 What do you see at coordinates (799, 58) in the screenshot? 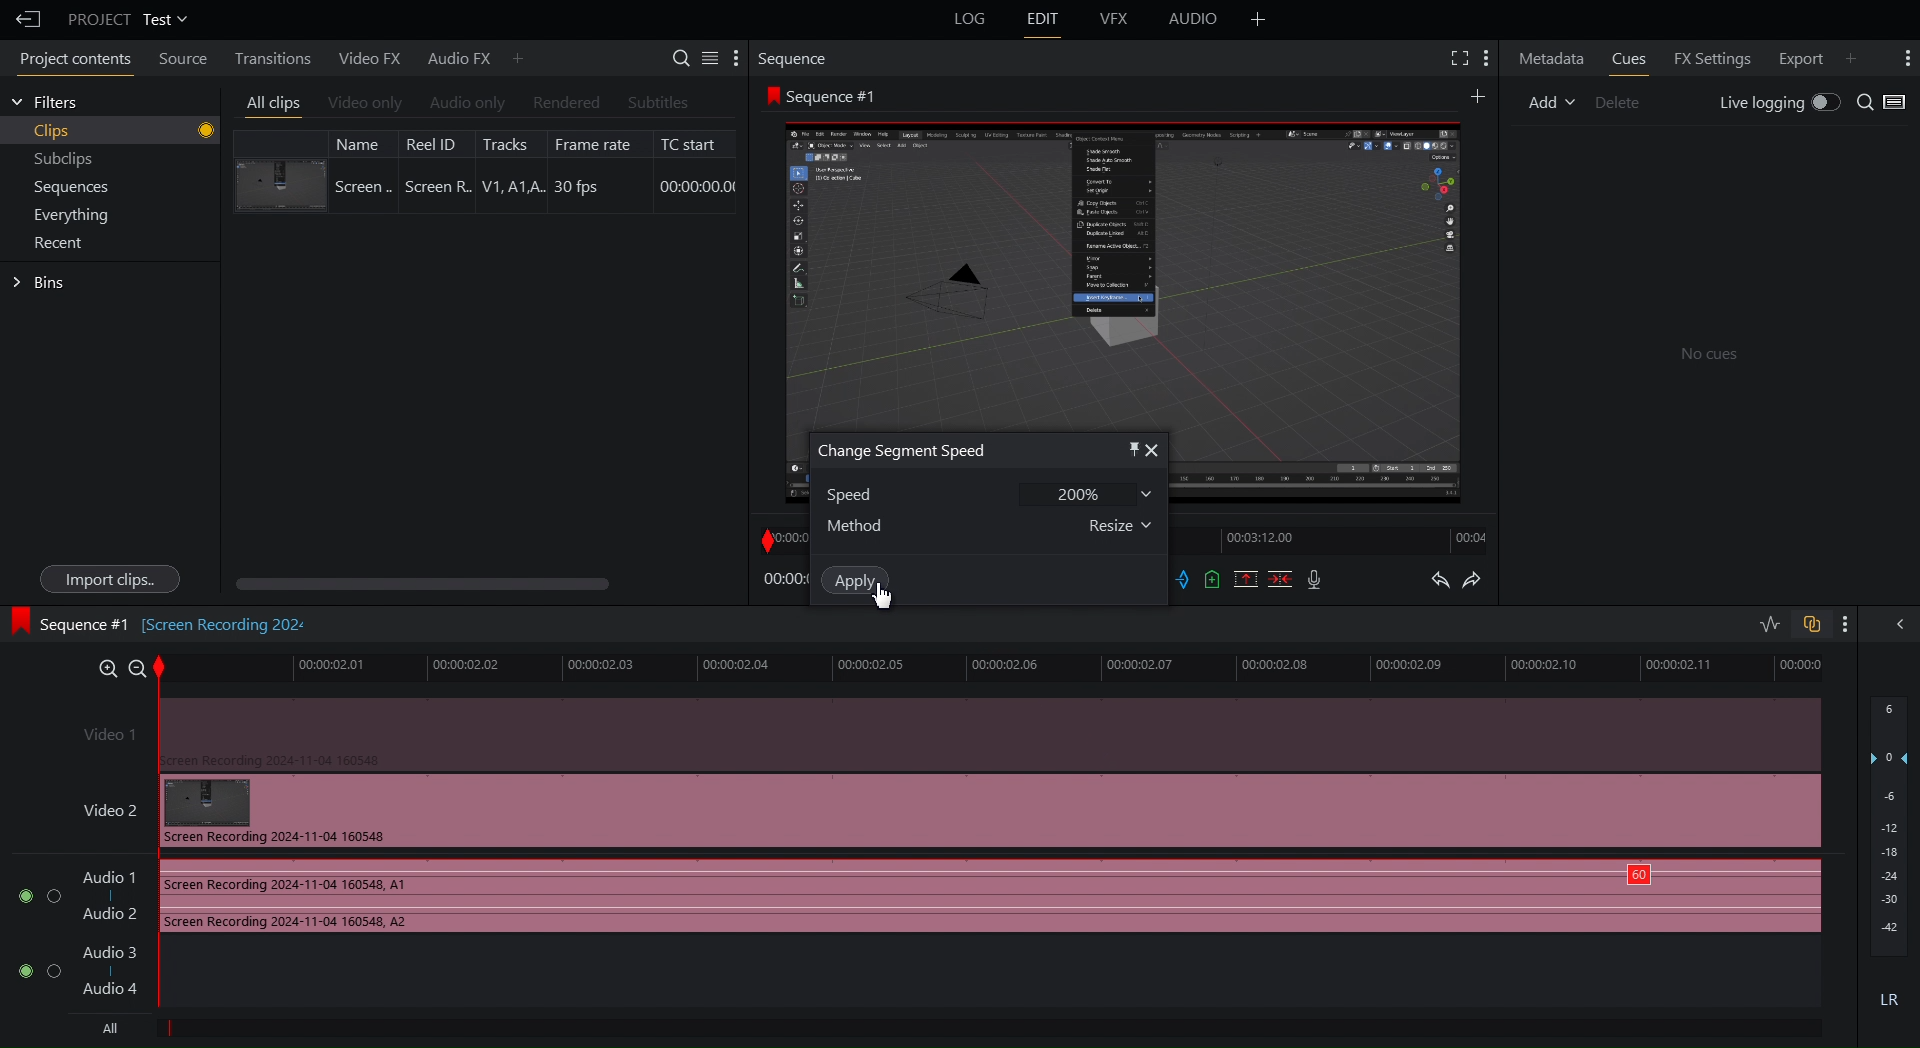
I see `Sequence` at bounding box center [799, 58].